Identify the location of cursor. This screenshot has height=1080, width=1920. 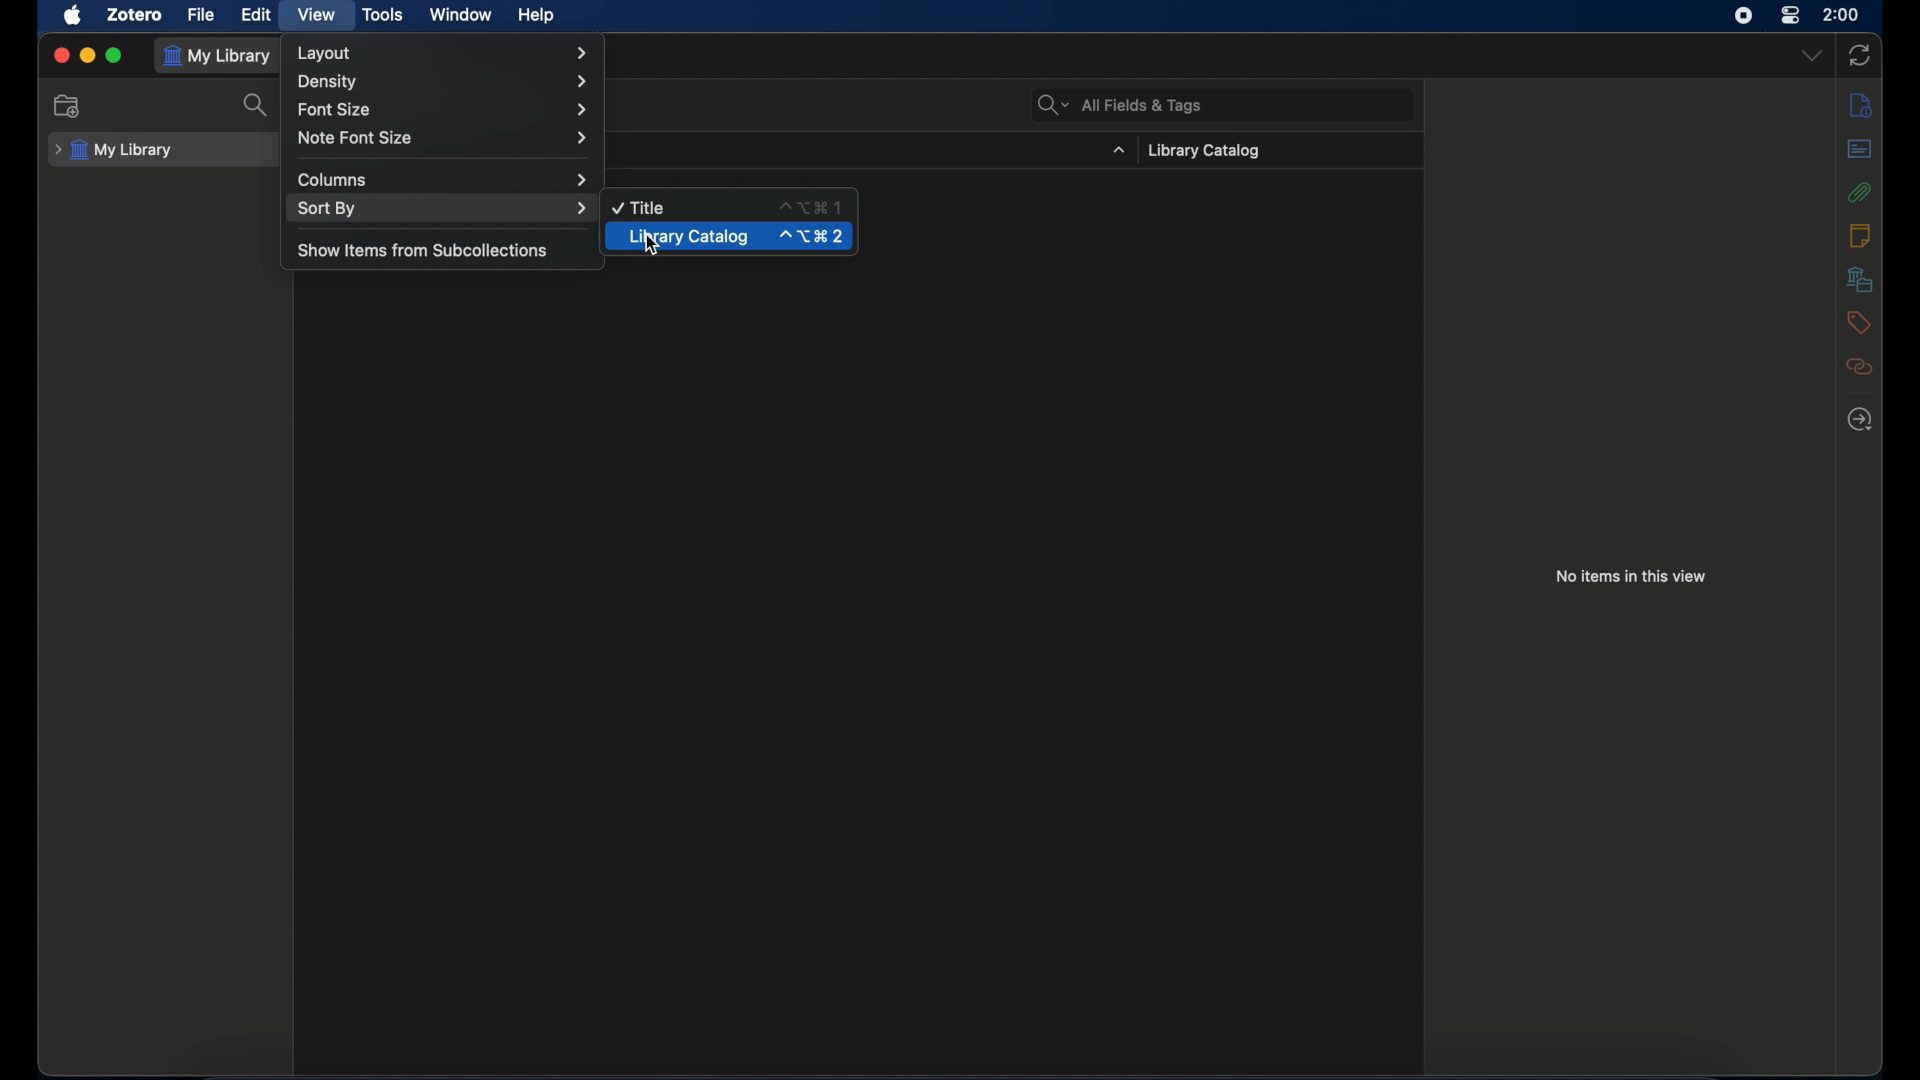
(654, 246).